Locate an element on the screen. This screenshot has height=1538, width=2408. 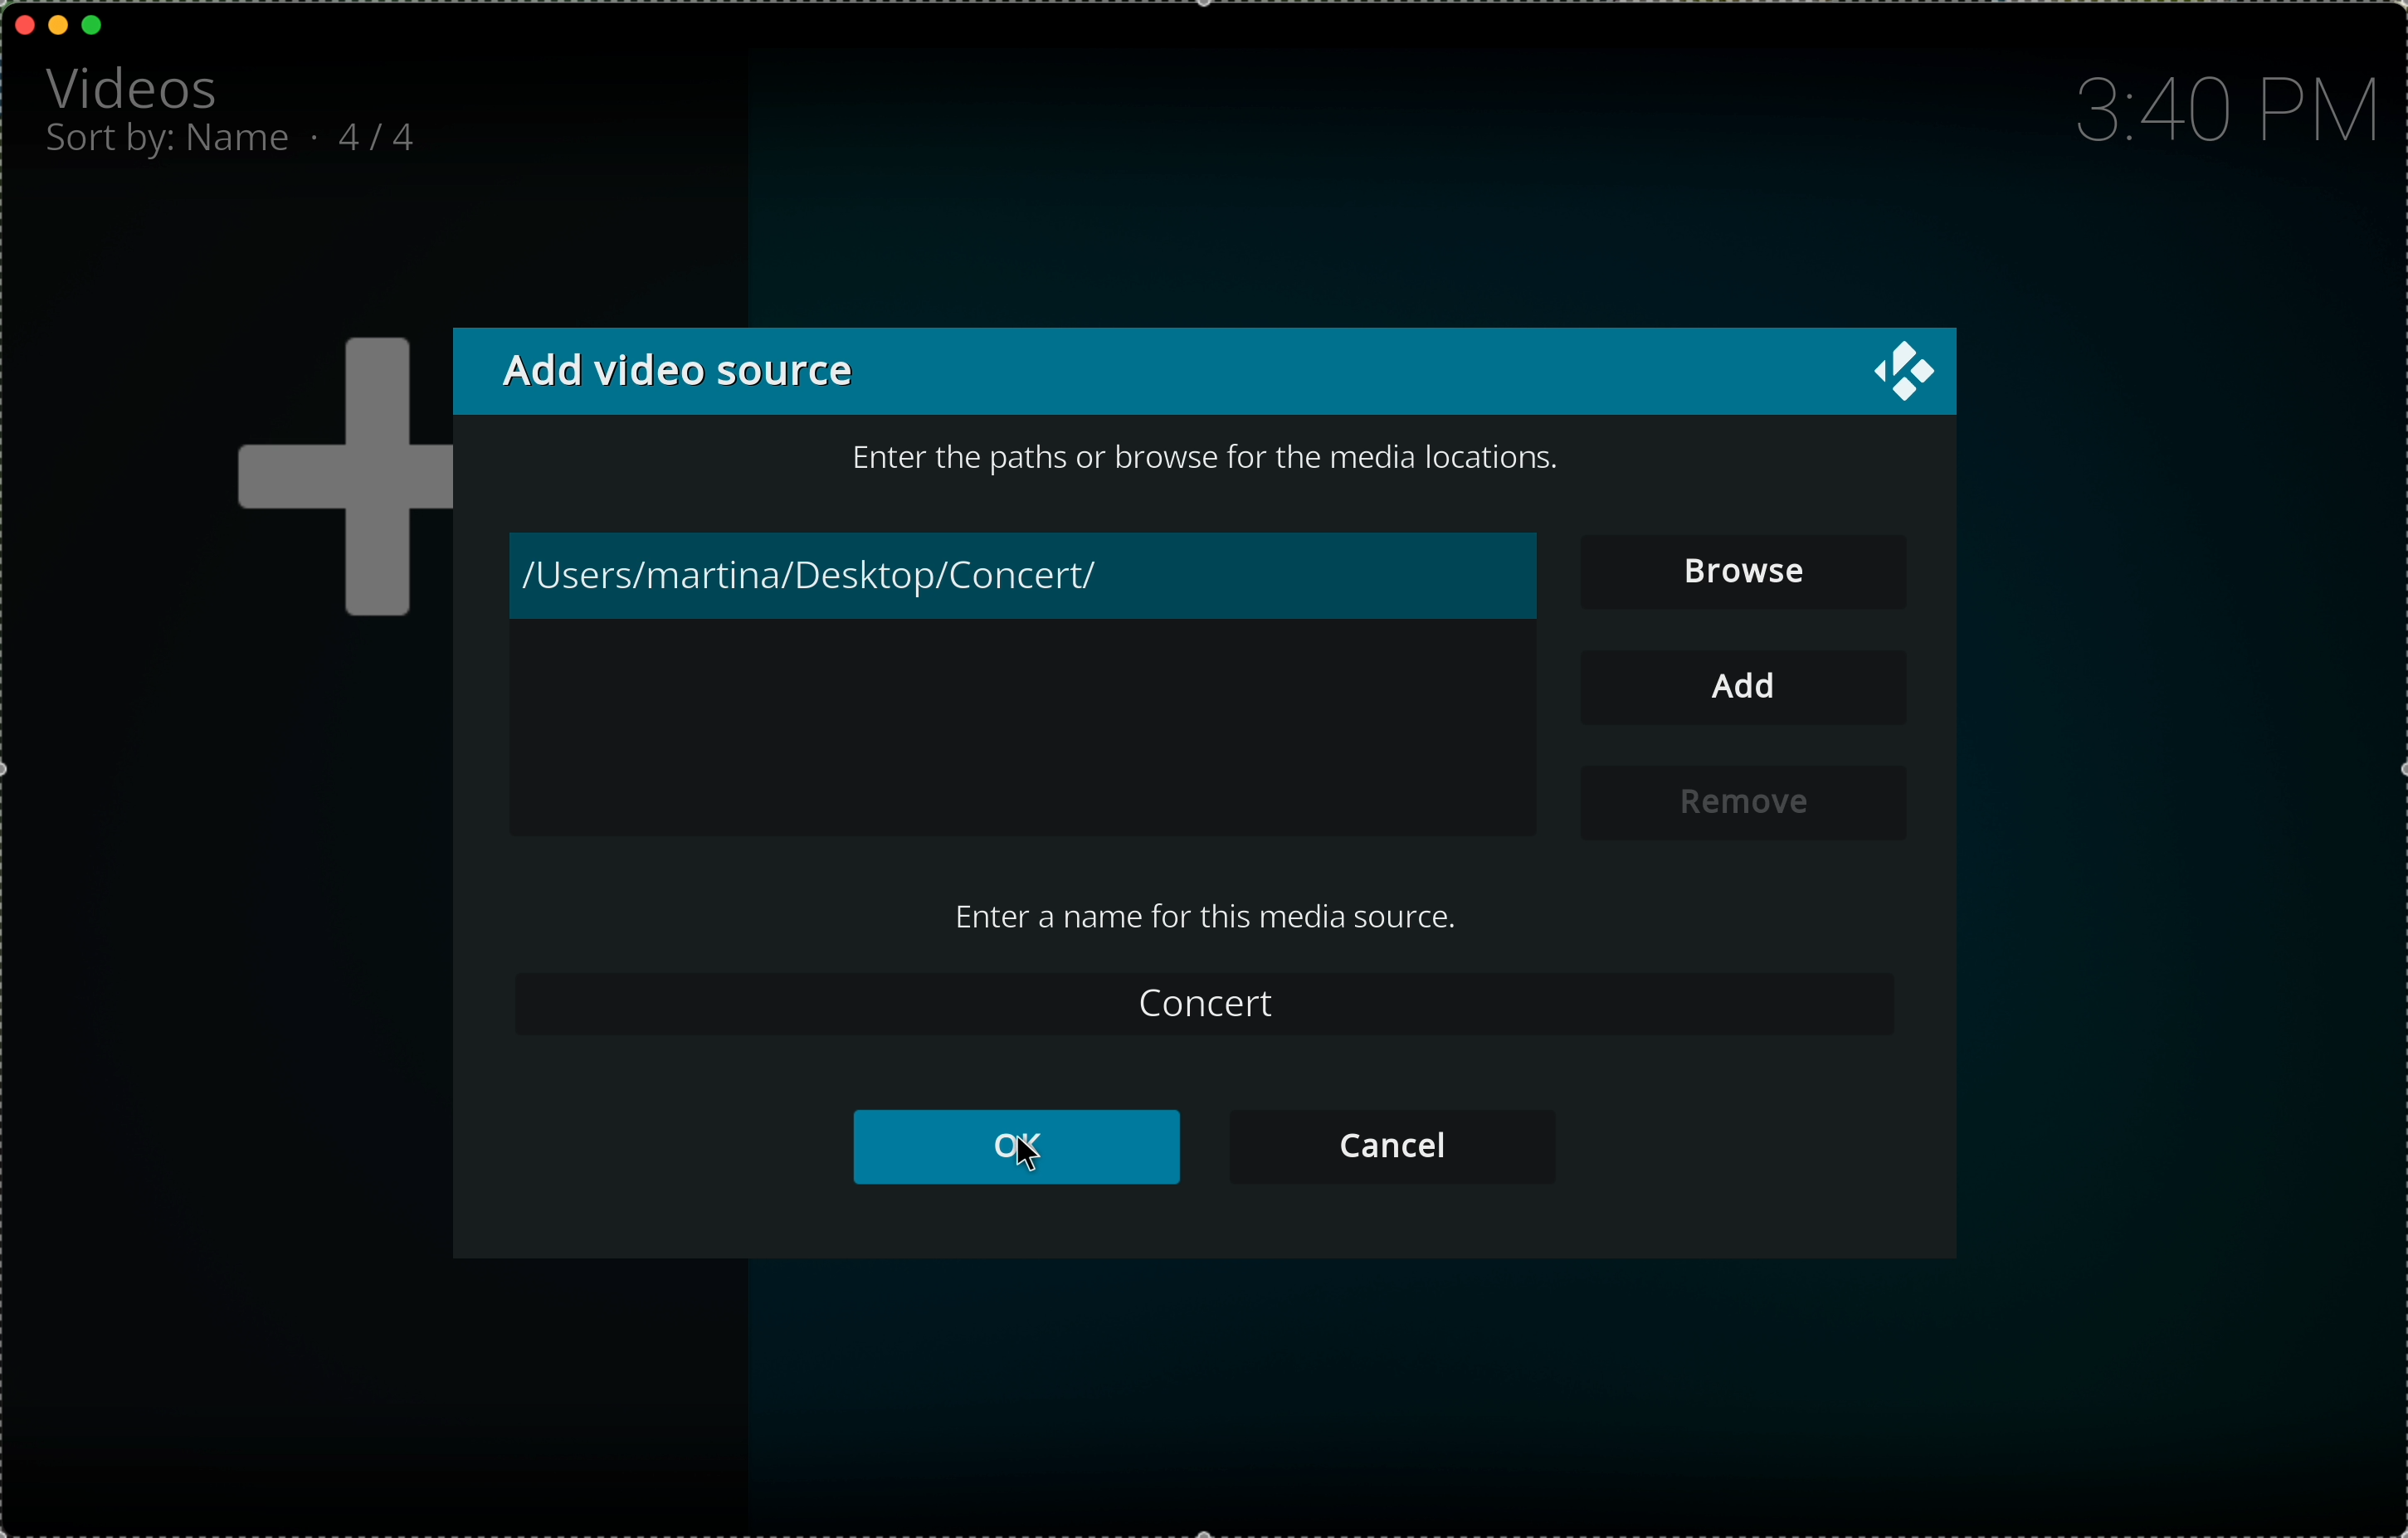
time is located at coordinates (2220, 111).